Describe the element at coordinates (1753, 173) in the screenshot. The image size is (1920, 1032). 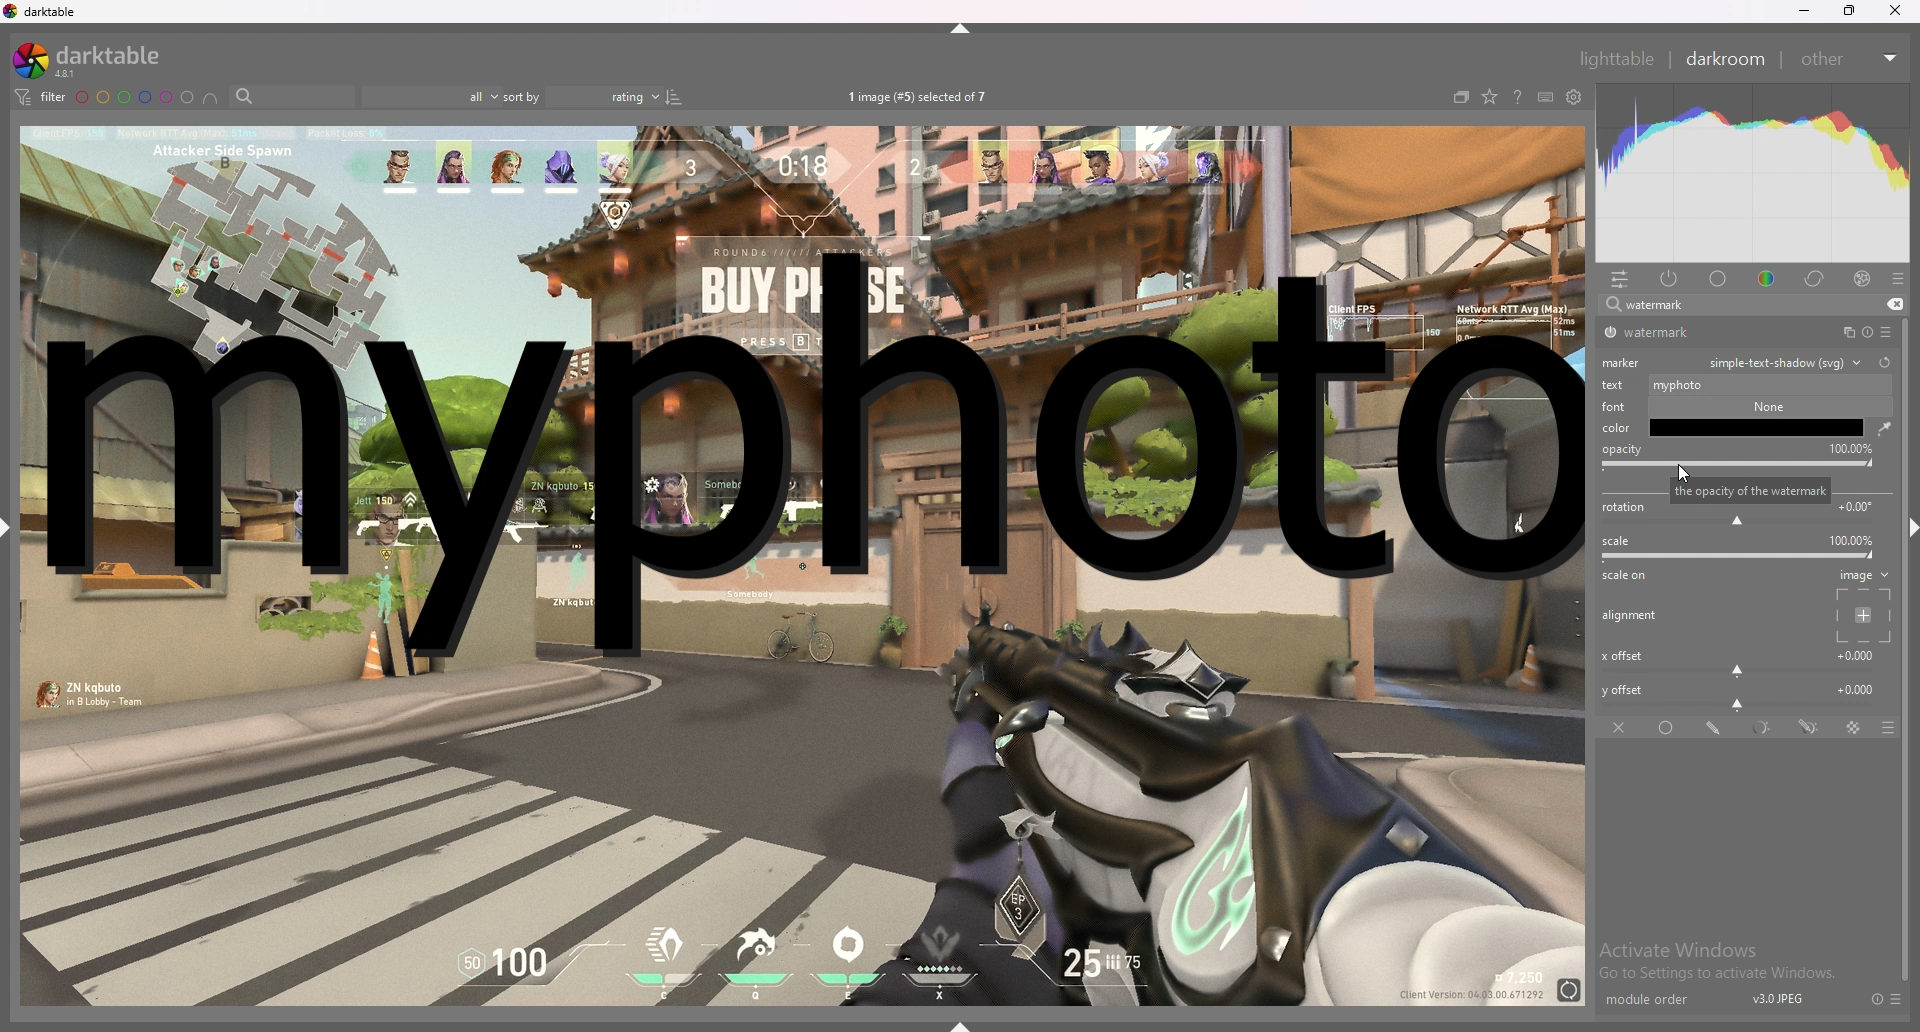
I see `heat graph` at that location.